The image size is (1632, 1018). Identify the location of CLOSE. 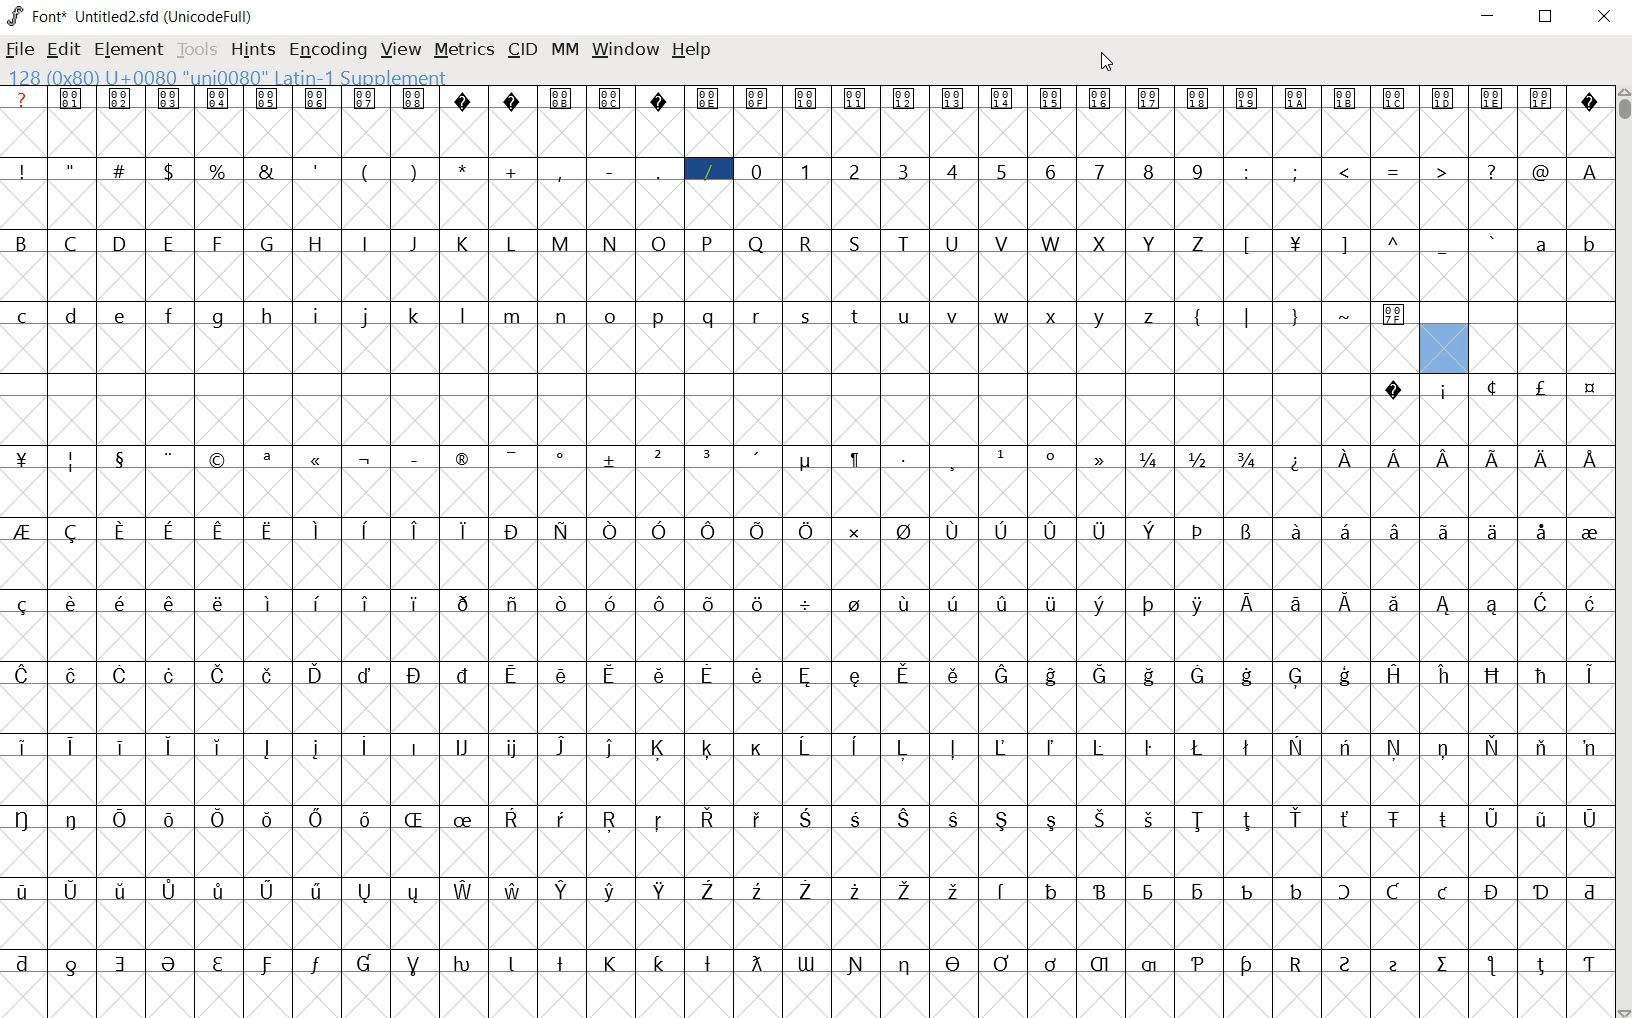
(1604, 18).